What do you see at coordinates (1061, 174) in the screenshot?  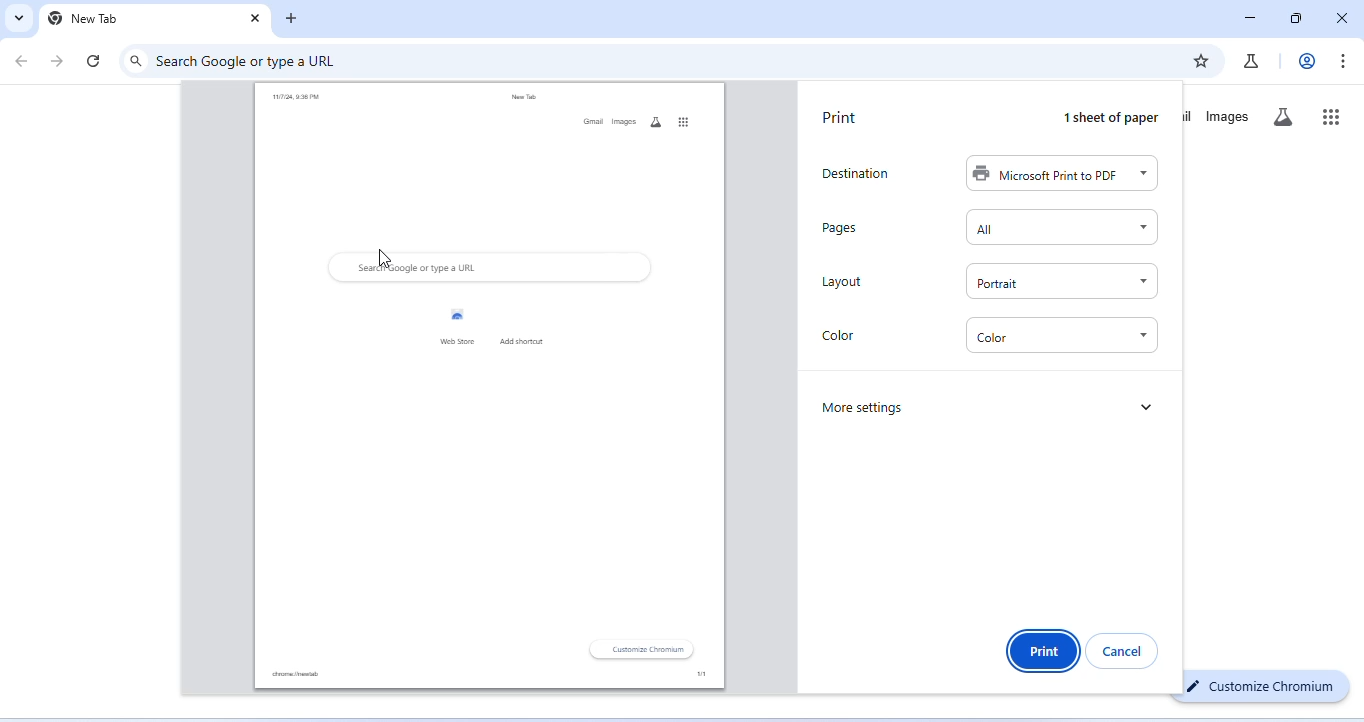 I see `Microsoft print to pdf` at bounding box center [1061, 174].